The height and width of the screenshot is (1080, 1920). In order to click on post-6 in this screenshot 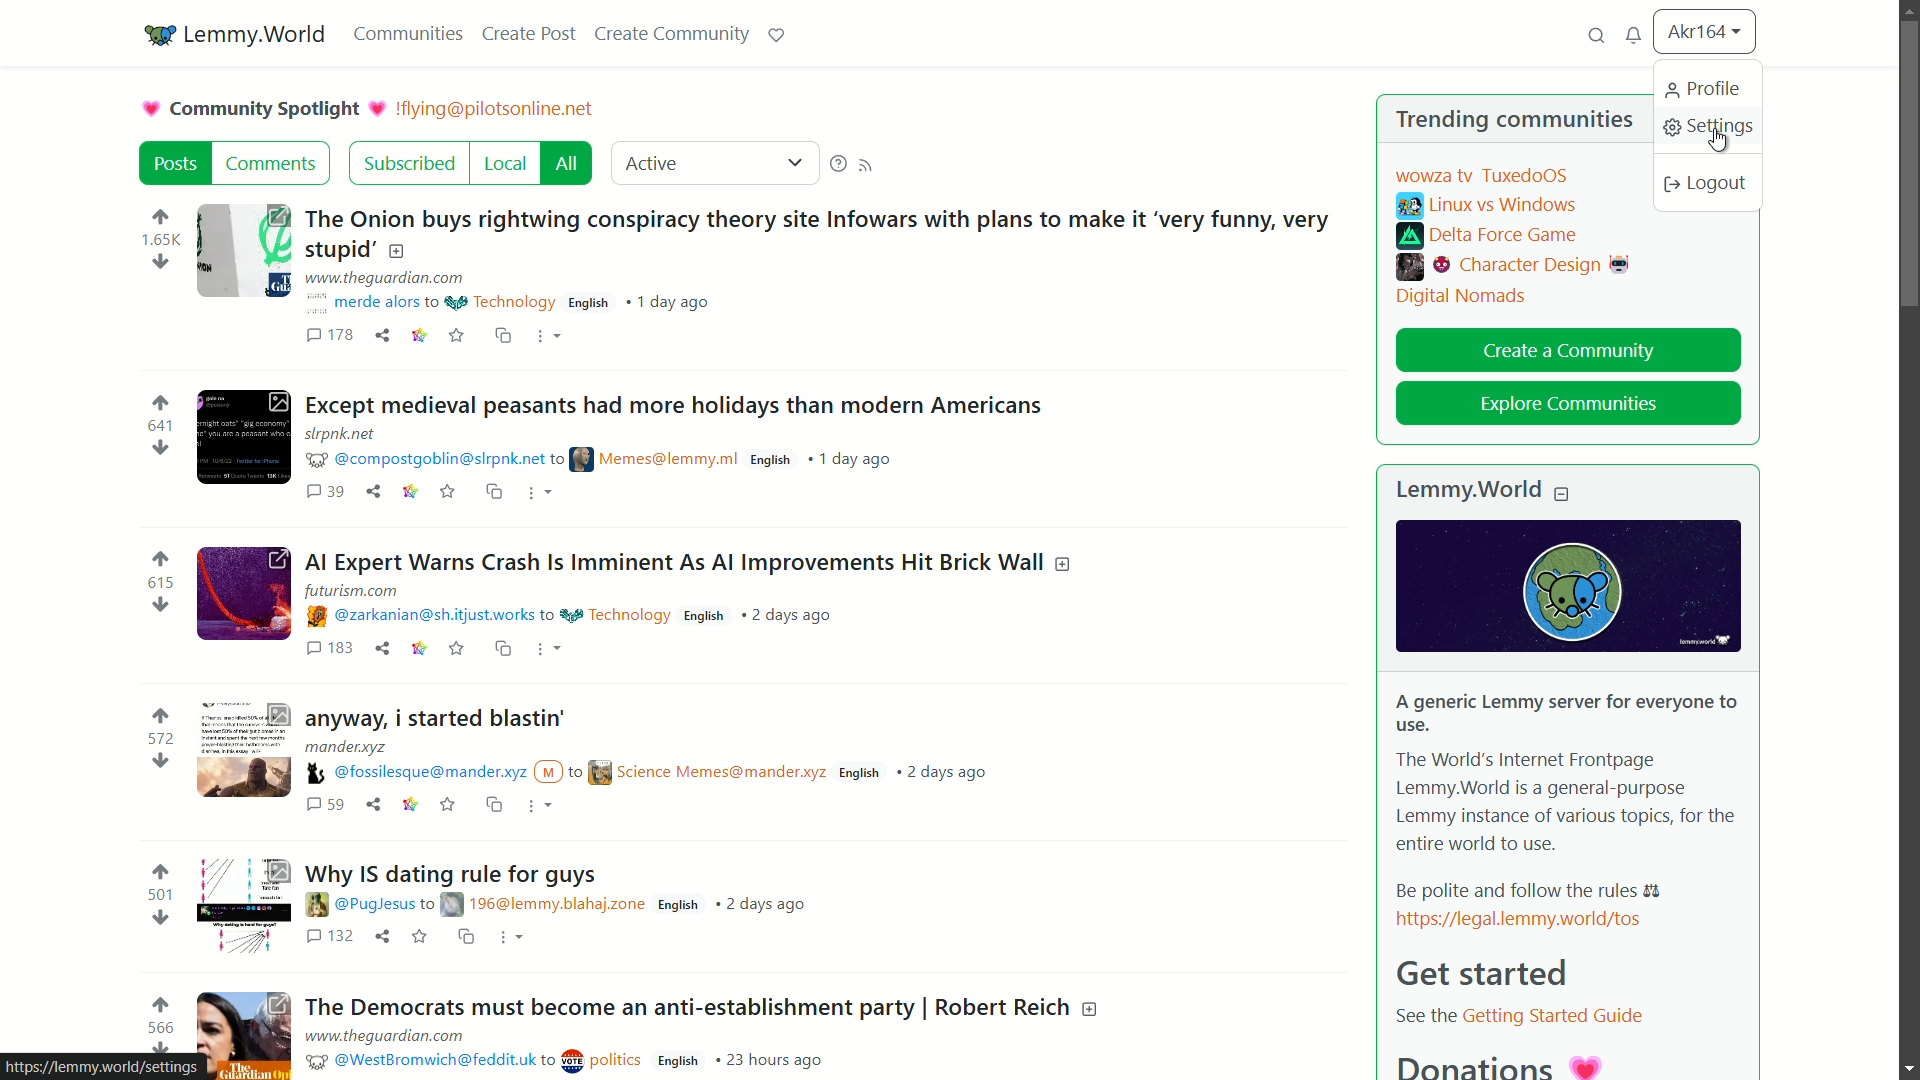, I will do `click(704, 1007)`.